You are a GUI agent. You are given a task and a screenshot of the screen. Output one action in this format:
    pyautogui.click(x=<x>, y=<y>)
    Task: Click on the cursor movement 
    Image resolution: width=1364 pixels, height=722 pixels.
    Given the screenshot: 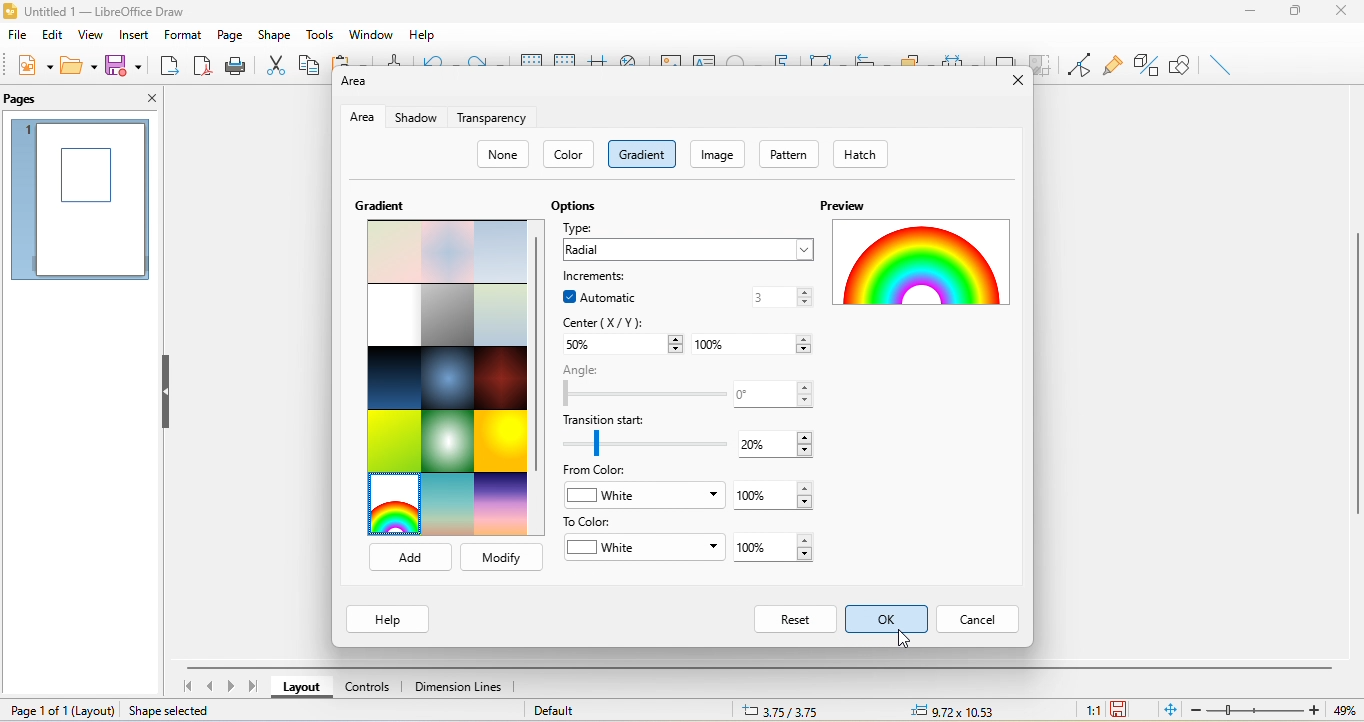 What is the action you would take?
    pyautogui.click(x=906, y=636)
    